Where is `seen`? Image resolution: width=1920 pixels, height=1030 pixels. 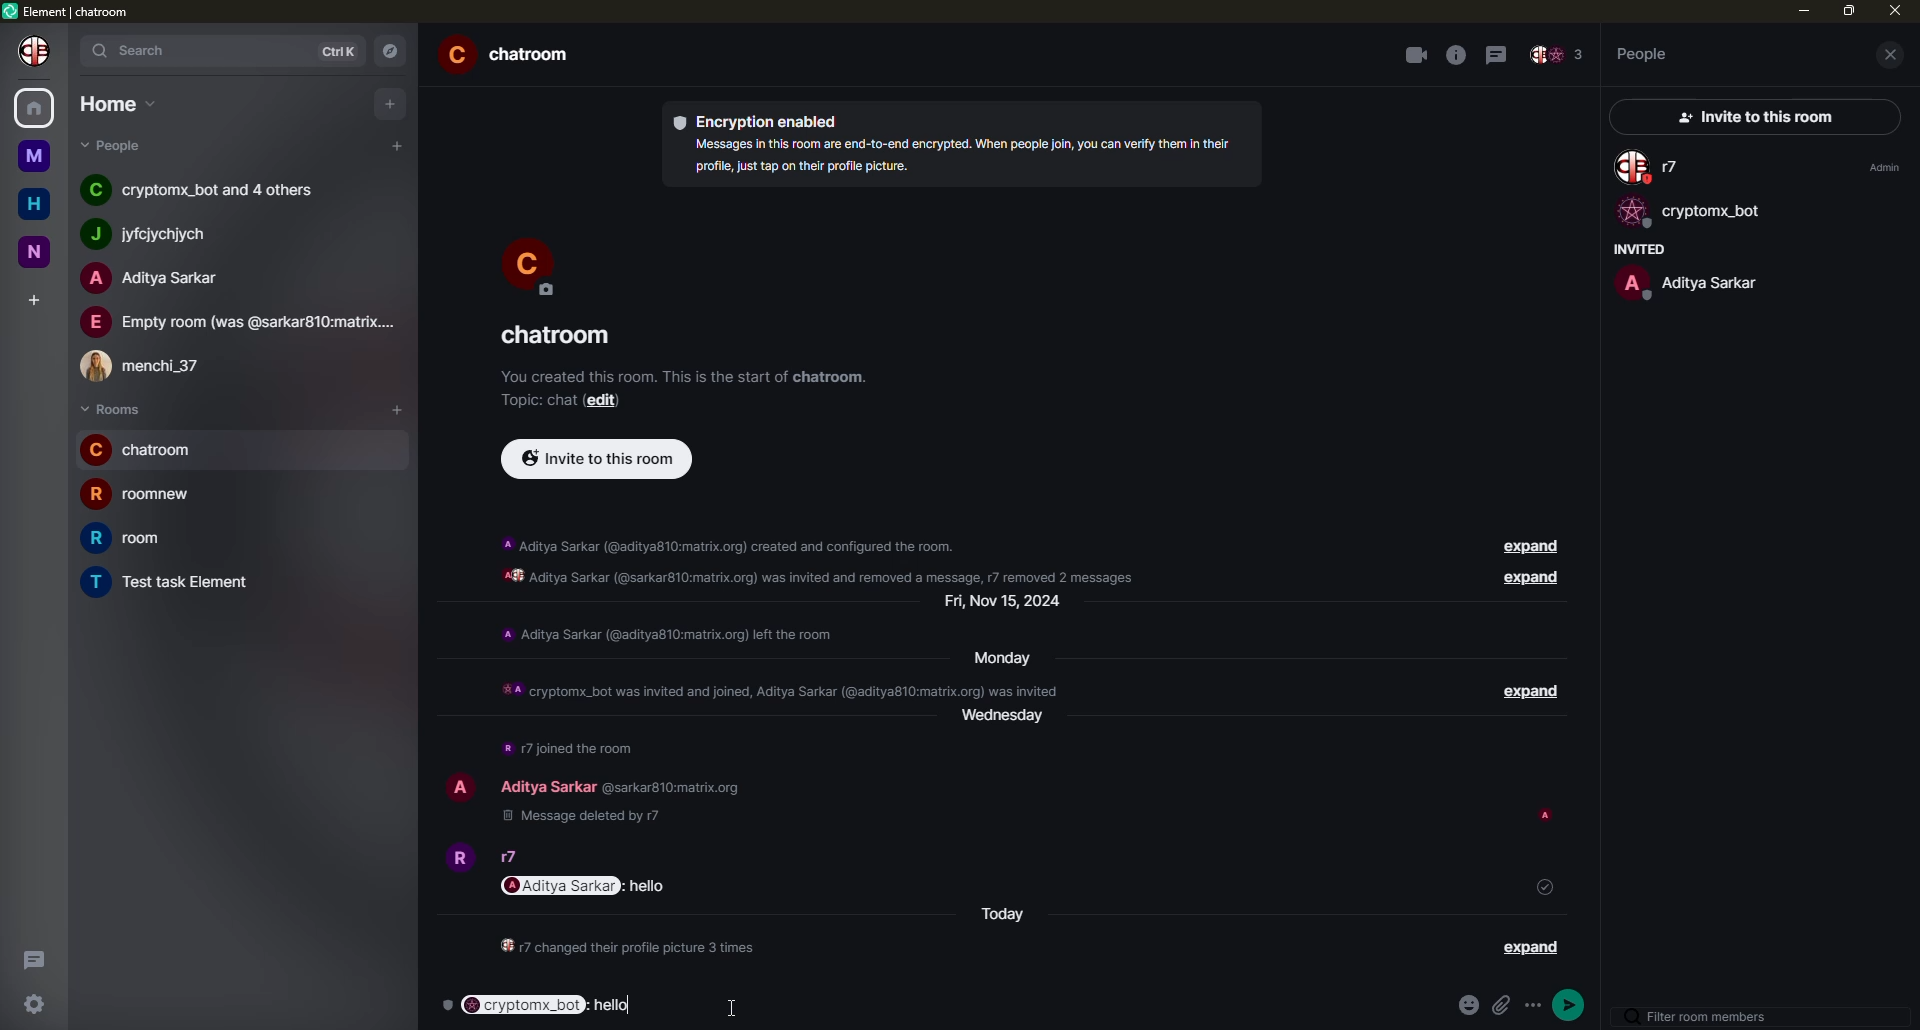
seen is located at coordinates (1549, 817).